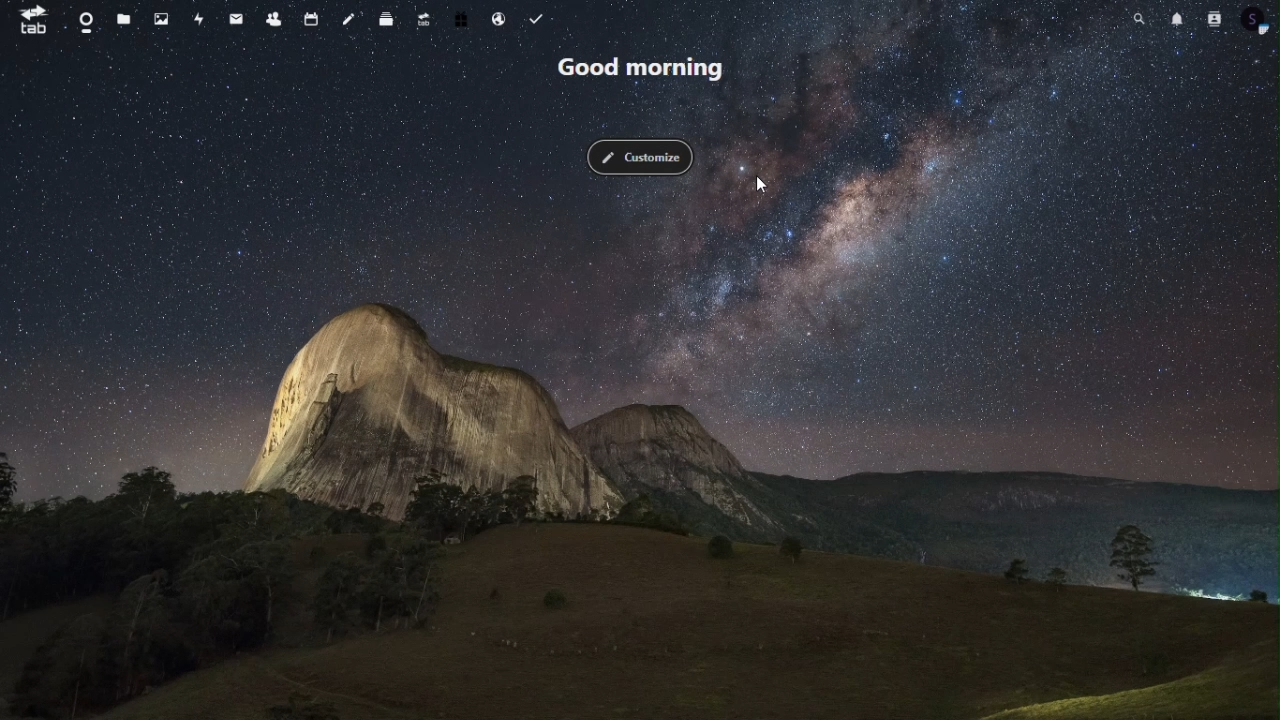 This screenshot has height=720, width=1280. Describe the element at coordinates (275, 21) in the screenshot. I see `contacts` at that location.